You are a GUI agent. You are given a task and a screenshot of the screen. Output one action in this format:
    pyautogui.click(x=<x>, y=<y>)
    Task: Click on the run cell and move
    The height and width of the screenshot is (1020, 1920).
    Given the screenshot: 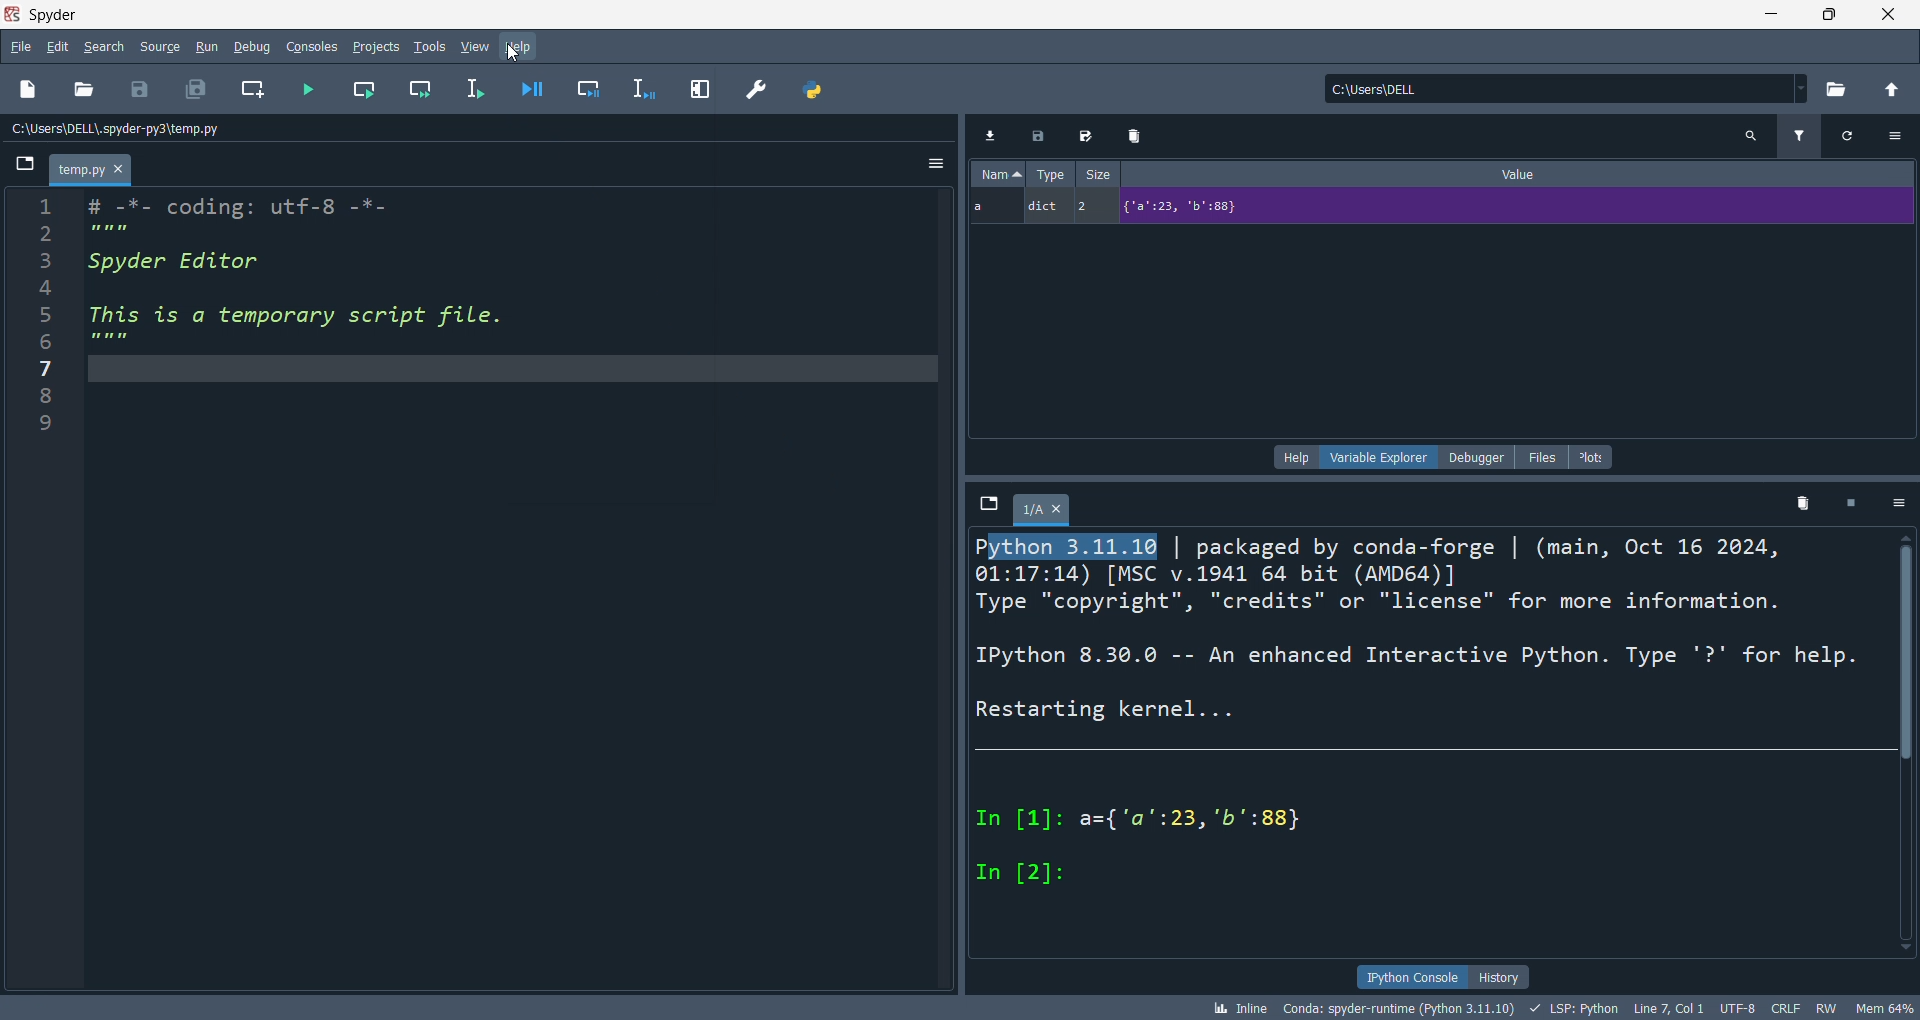 What is the action you would take?
    pyautogui.click(x=424, y=90)
    